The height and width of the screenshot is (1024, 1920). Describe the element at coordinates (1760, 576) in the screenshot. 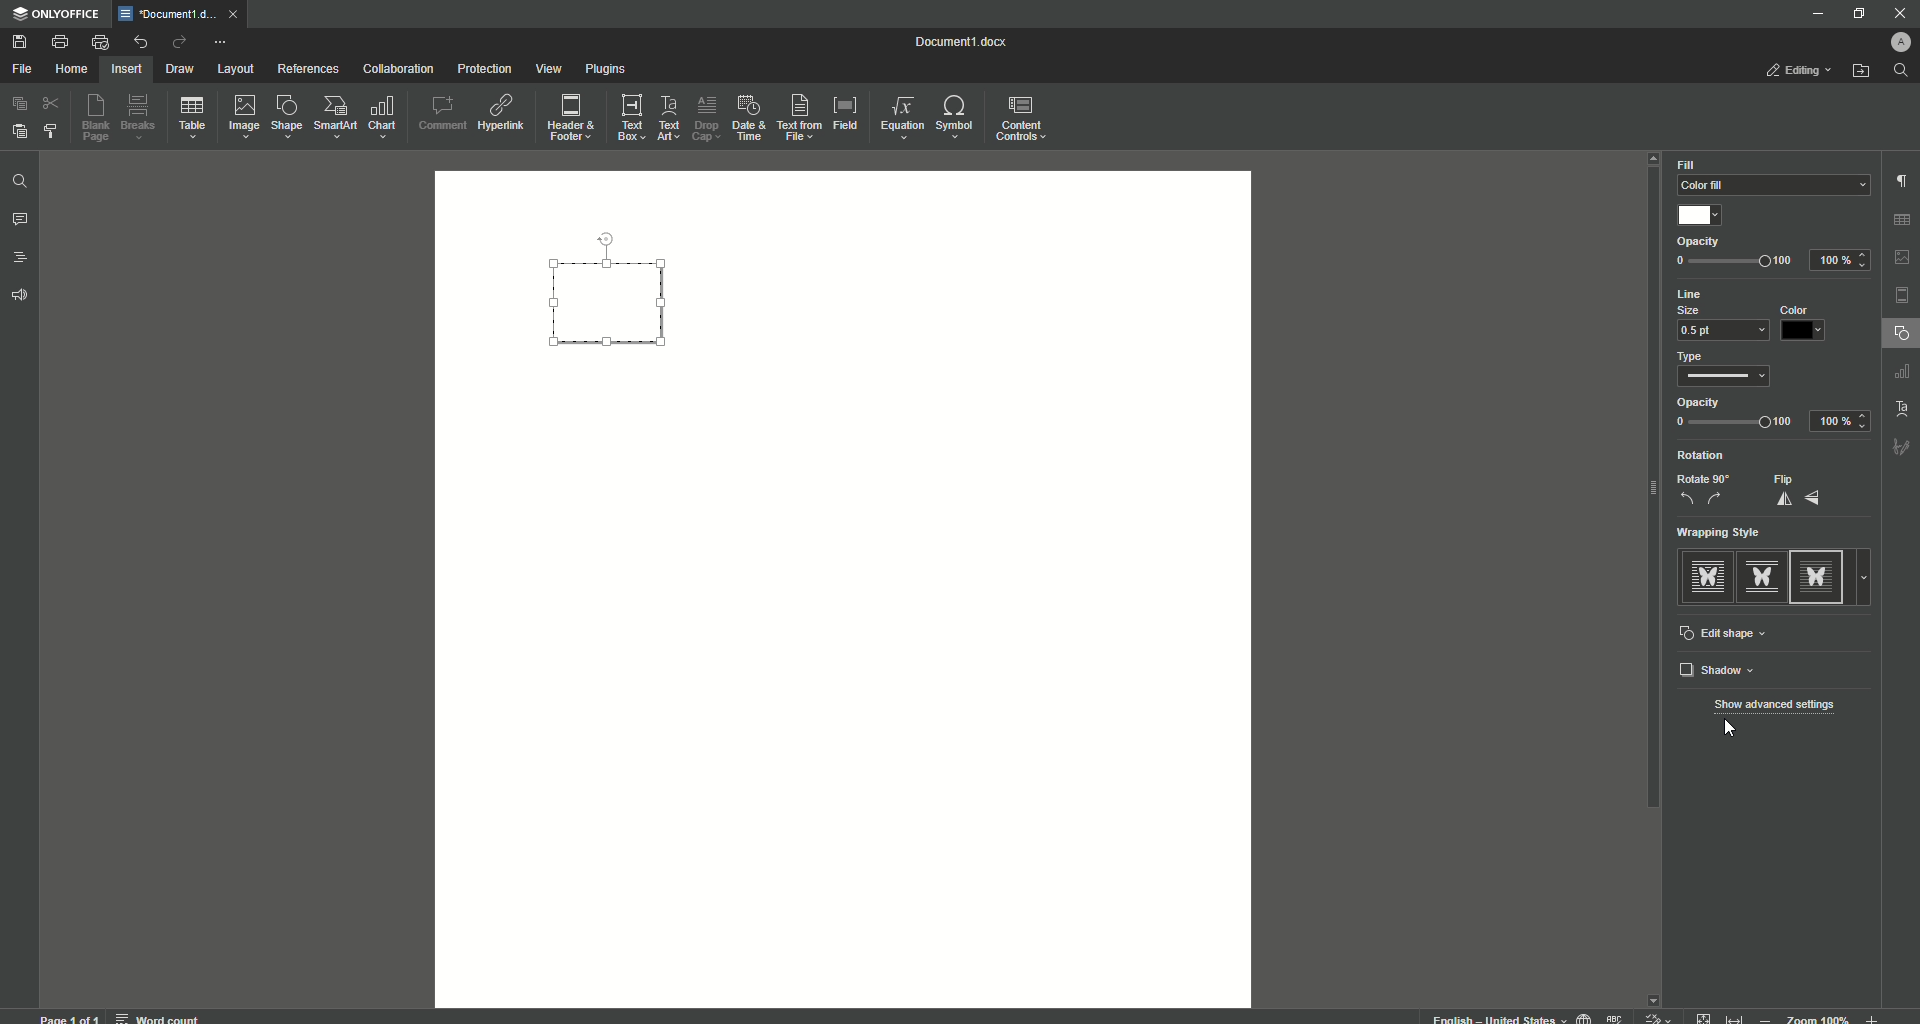

I see `style 2` at that location.